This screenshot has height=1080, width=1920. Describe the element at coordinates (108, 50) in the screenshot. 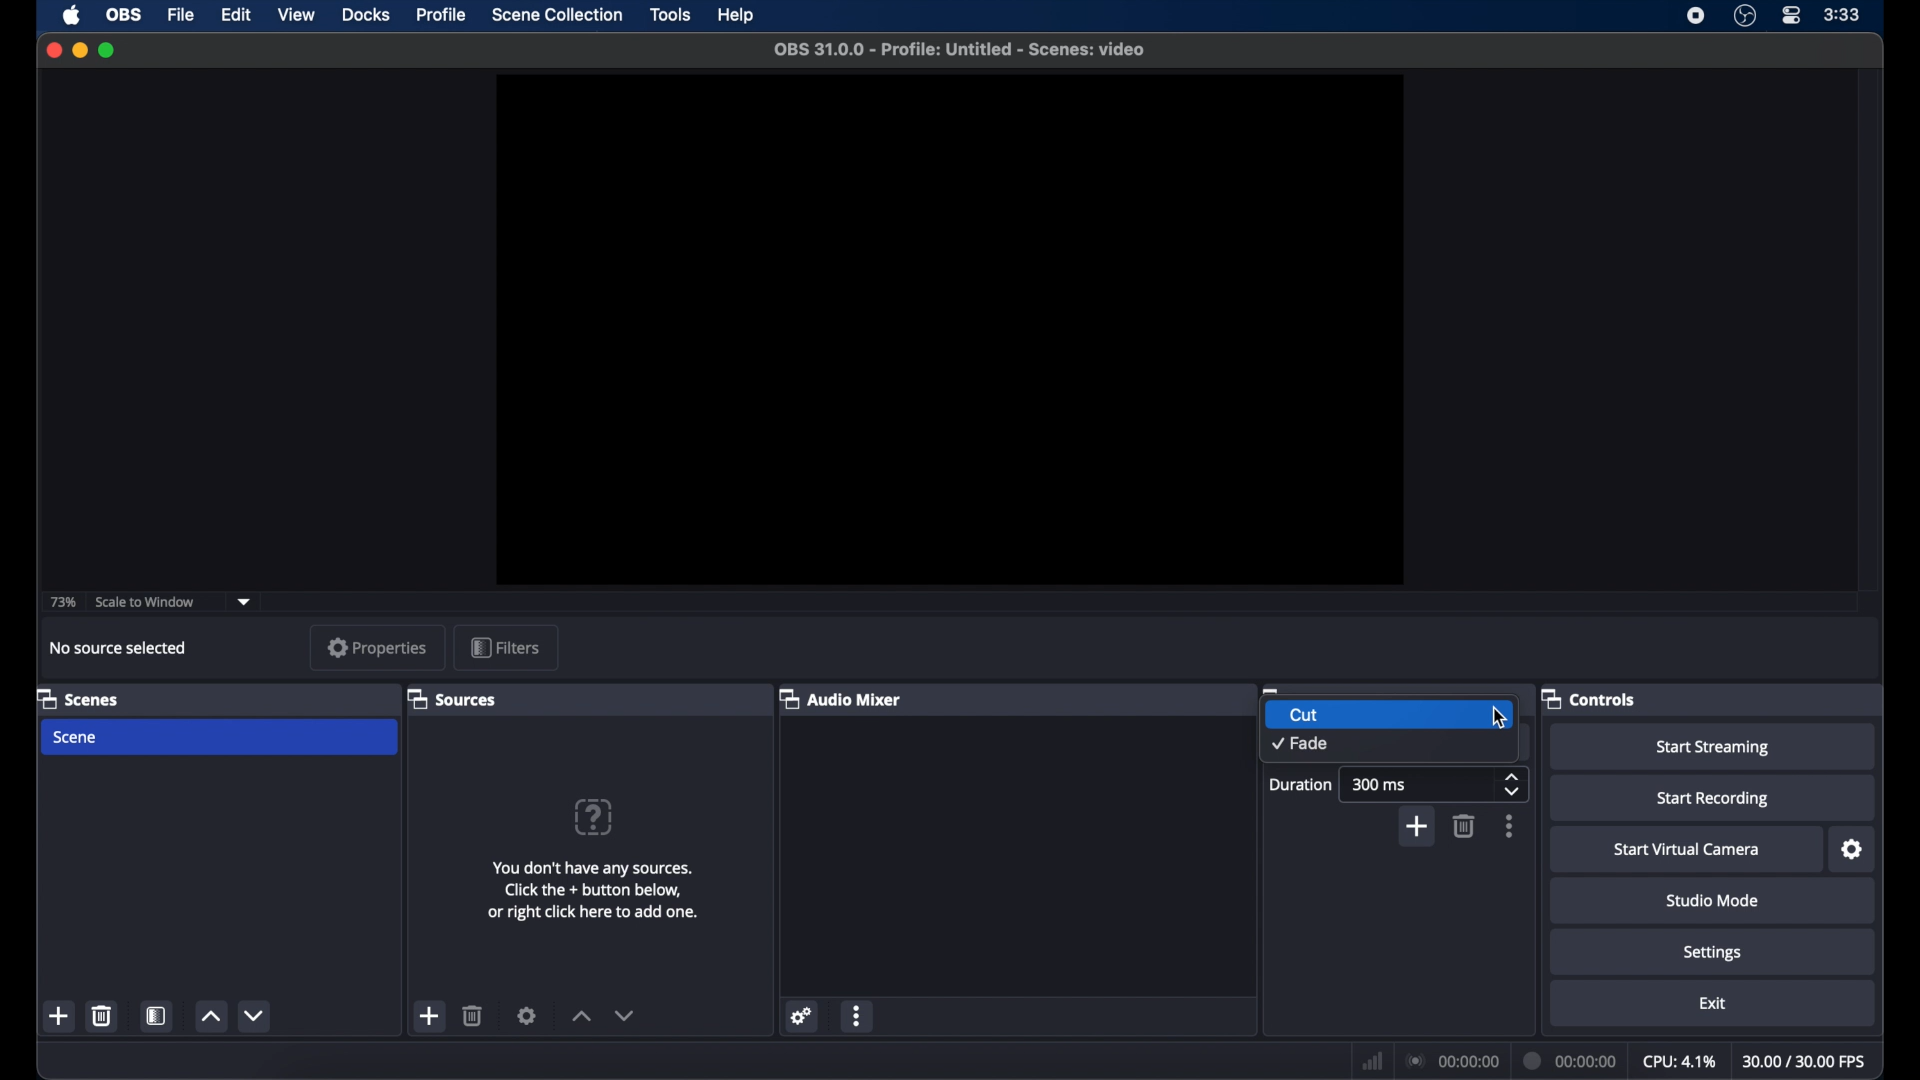

I see `maximize` at that location.